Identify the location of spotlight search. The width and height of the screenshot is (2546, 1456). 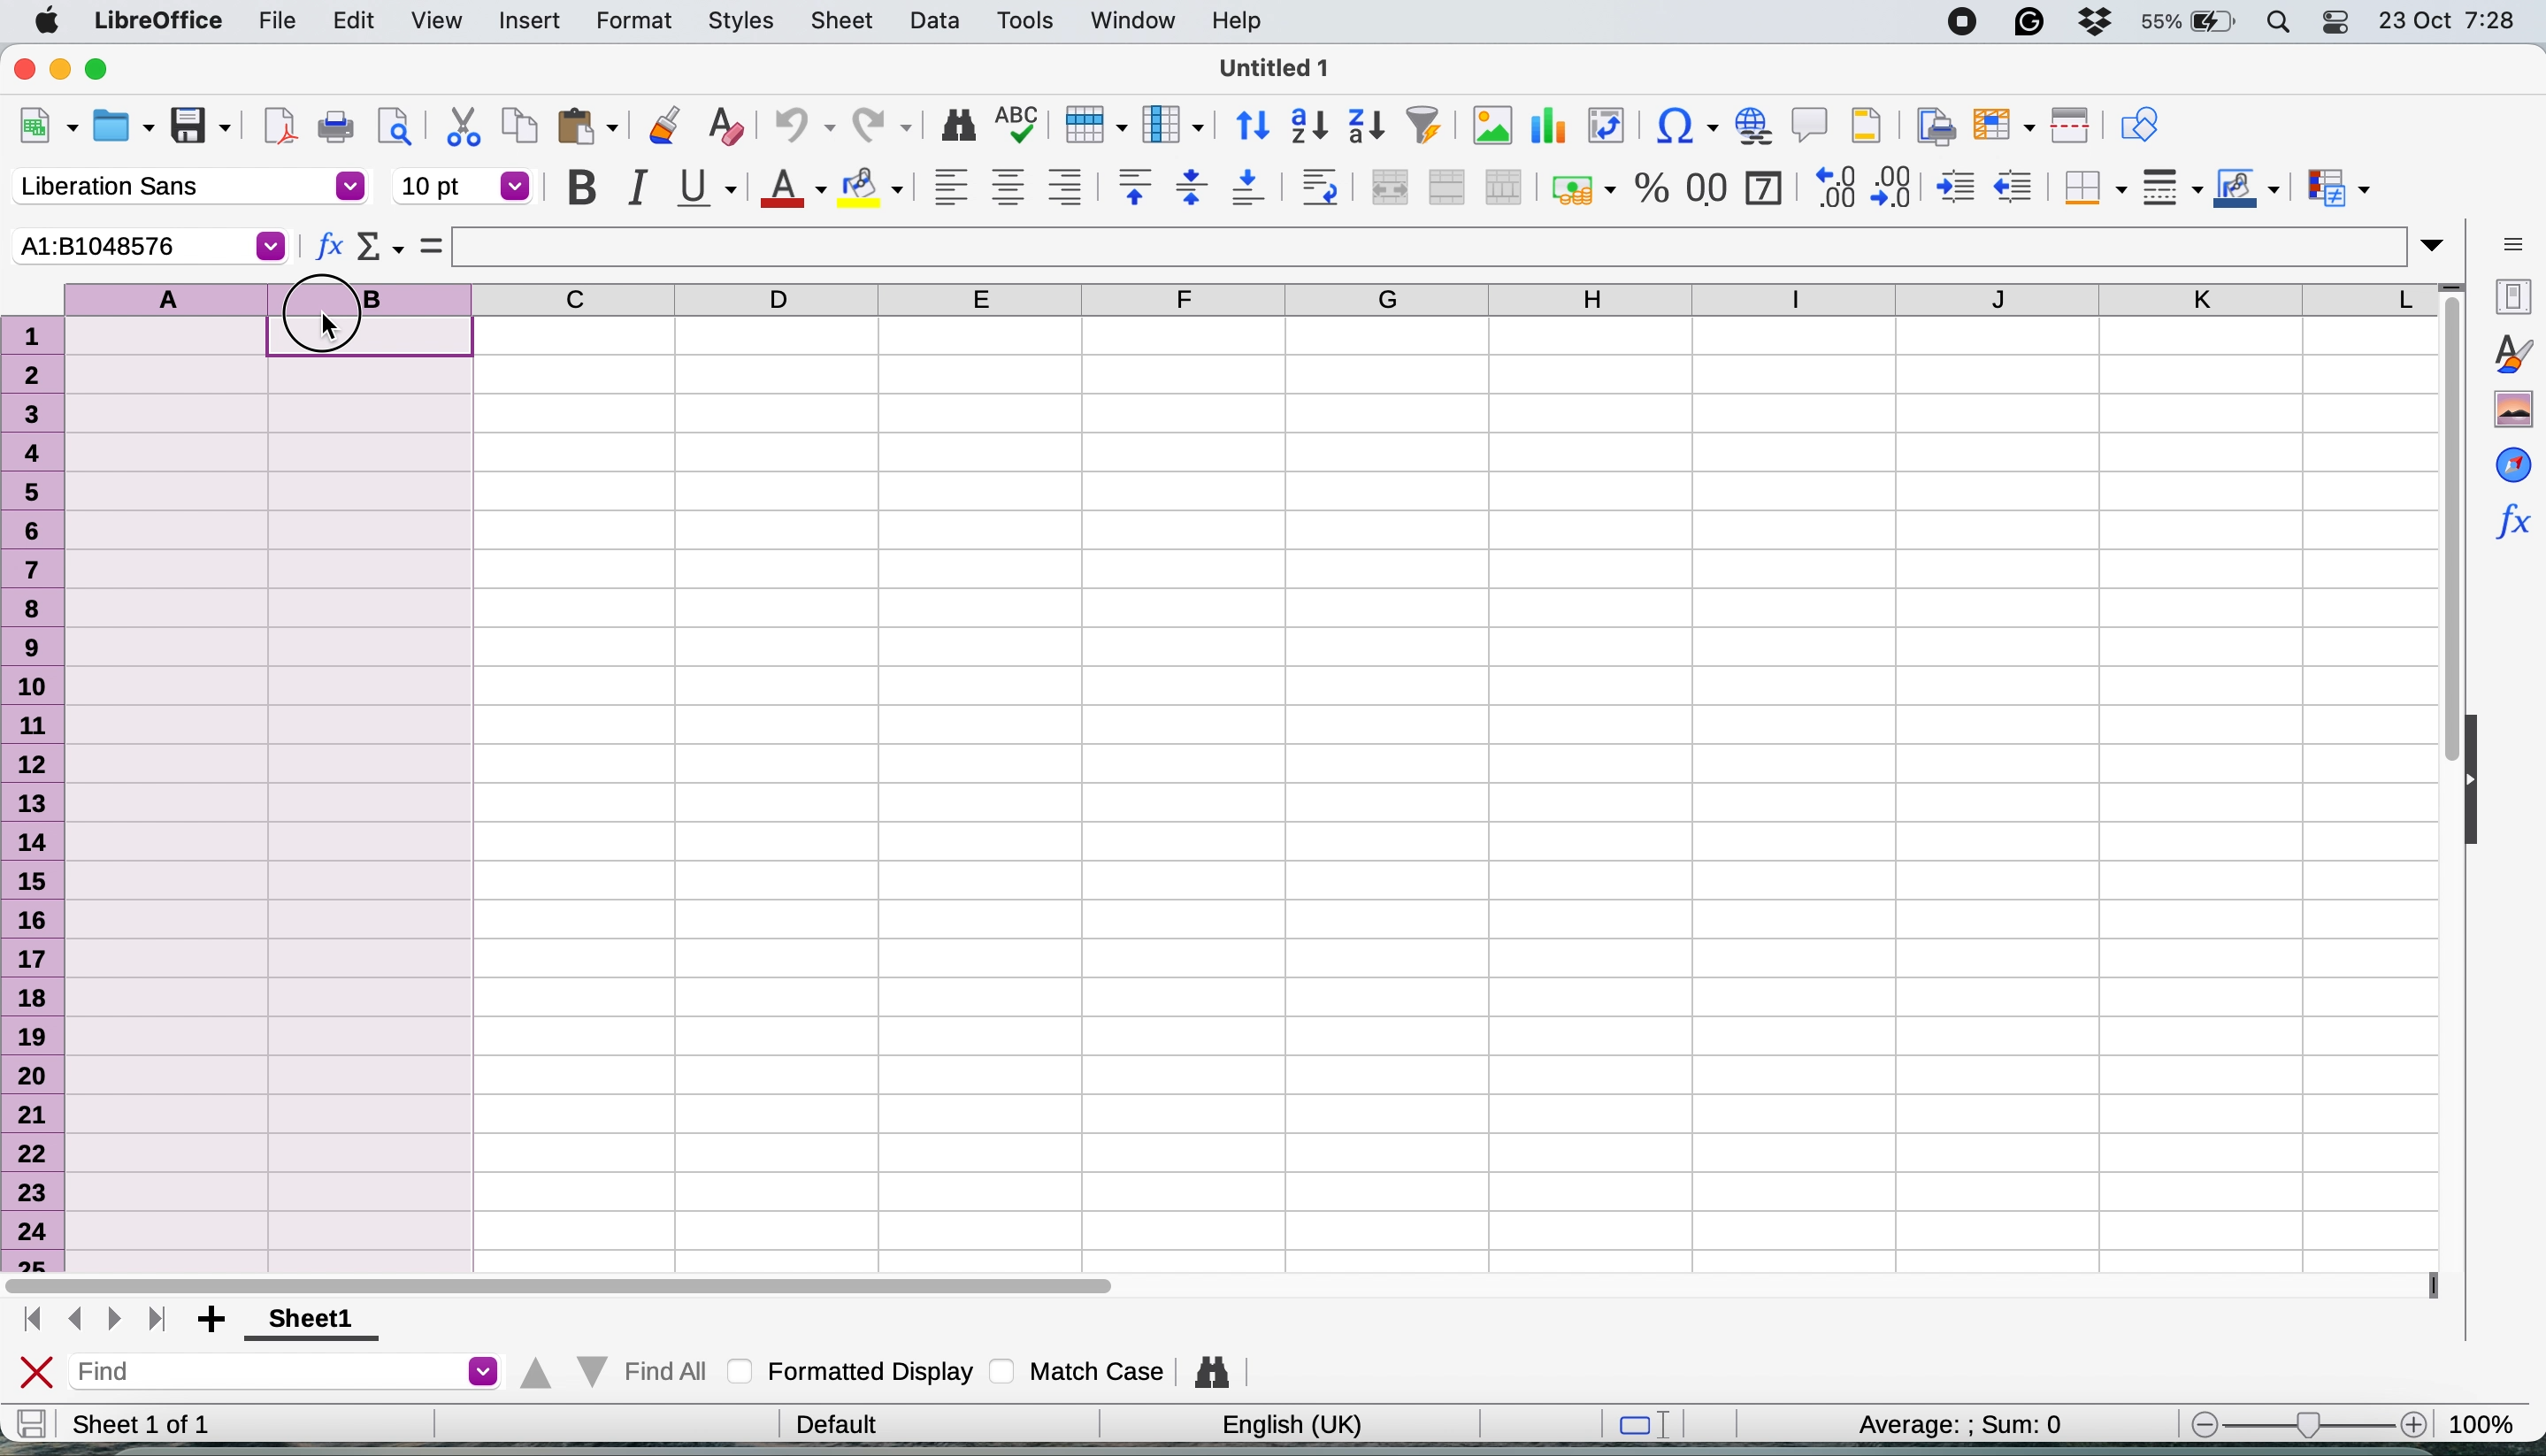
(2275, 22).